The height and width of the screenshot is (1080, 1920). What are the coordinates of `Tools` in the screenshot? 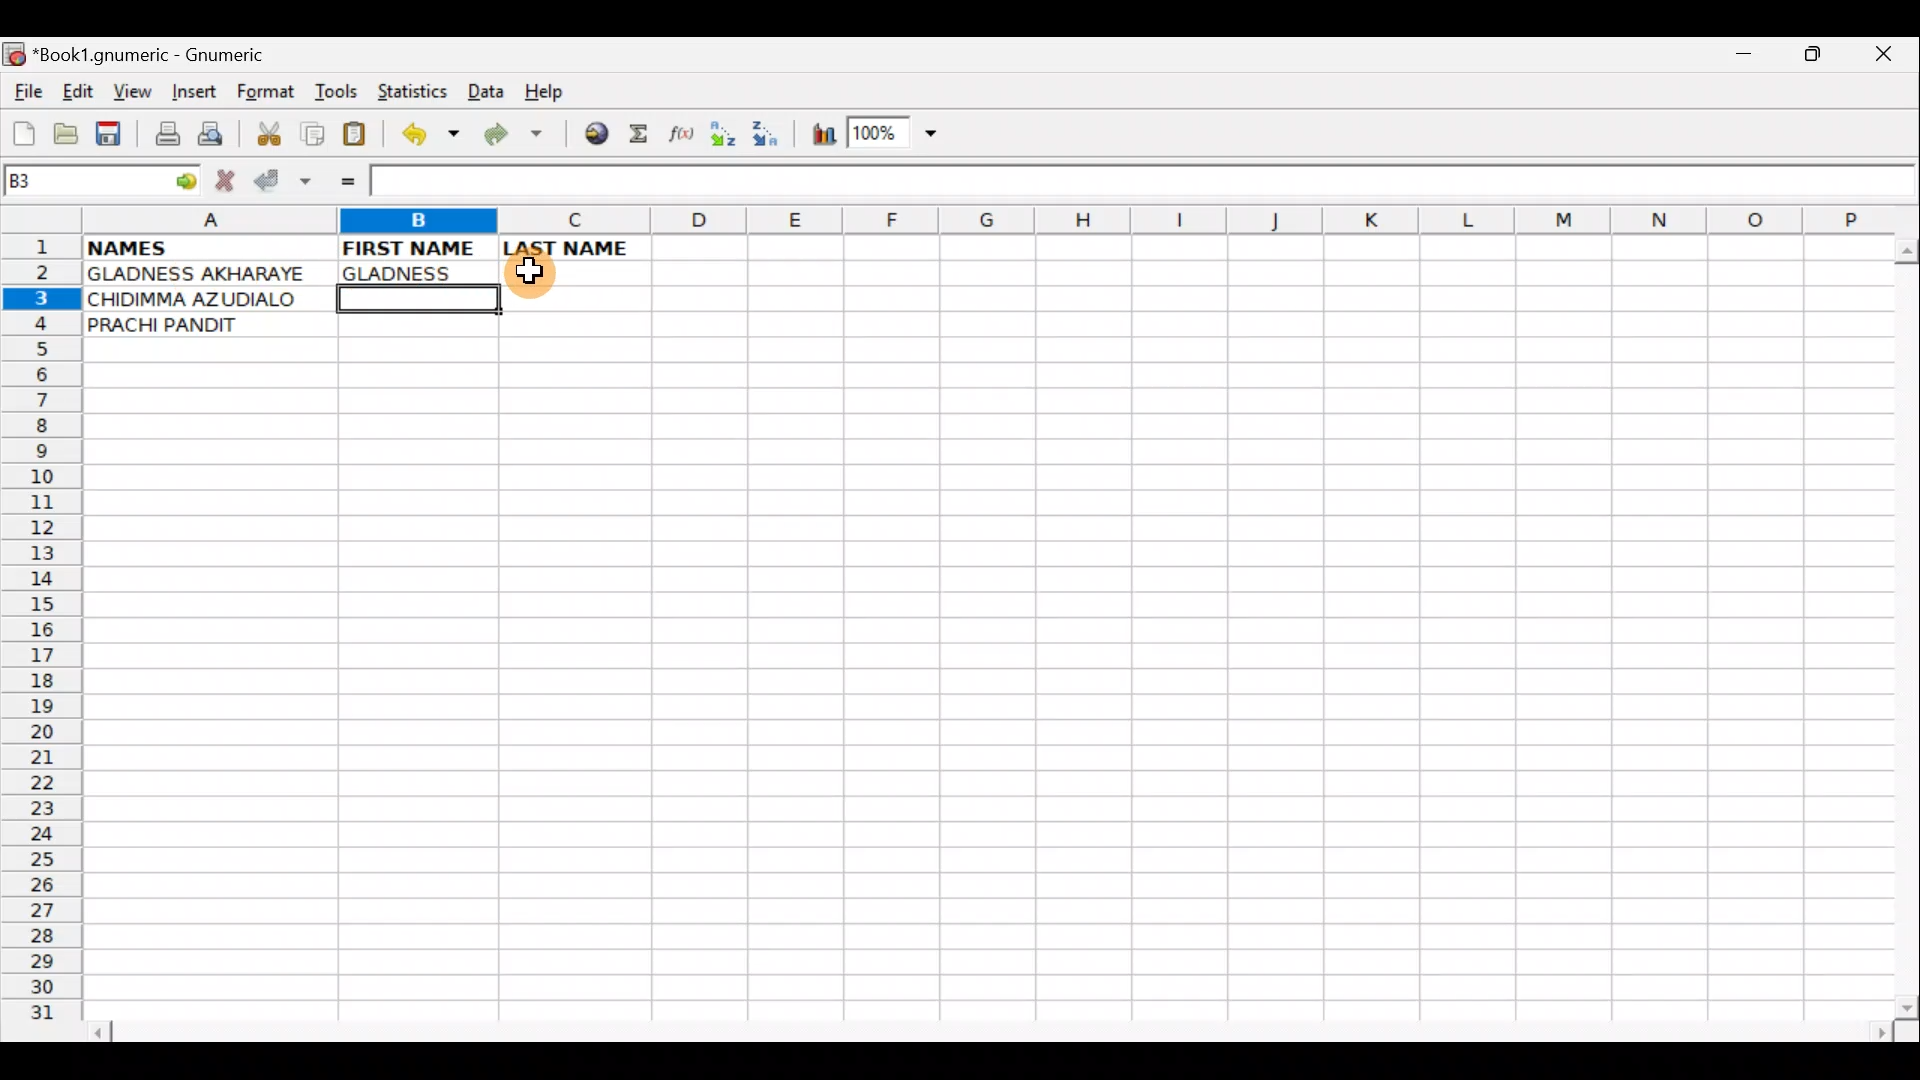 It's located at (338, 92).